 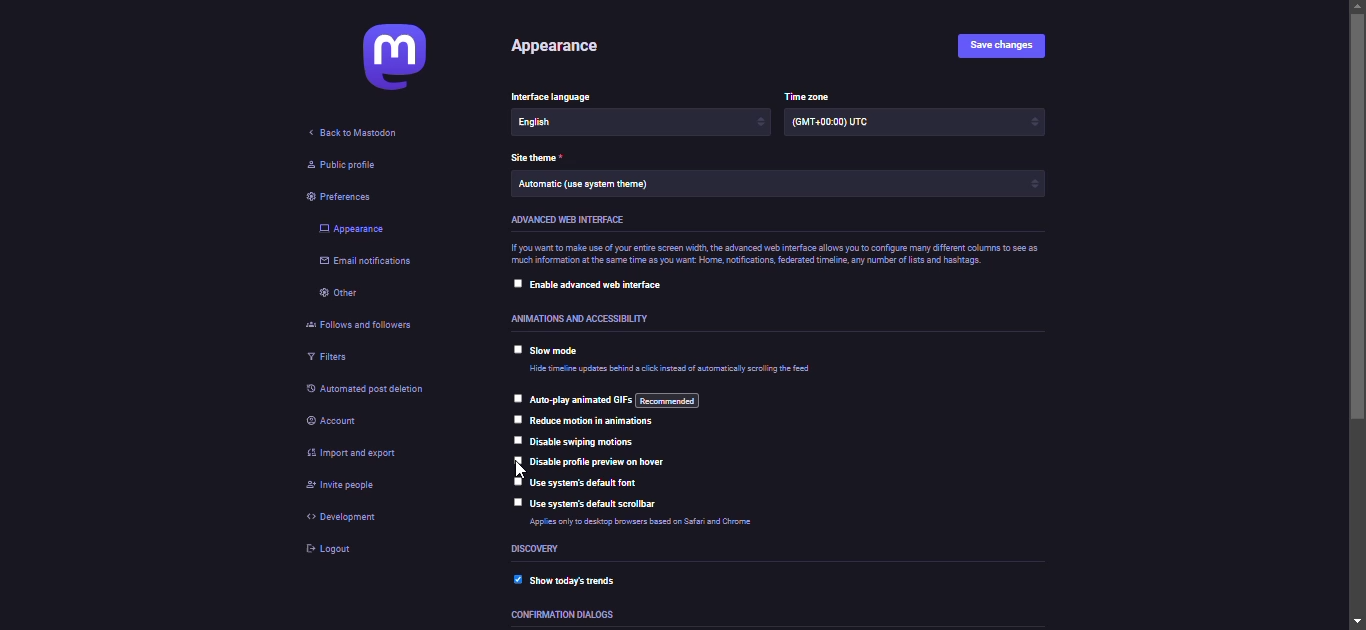 I want to click on slow mode, so click(x=559, y=352).